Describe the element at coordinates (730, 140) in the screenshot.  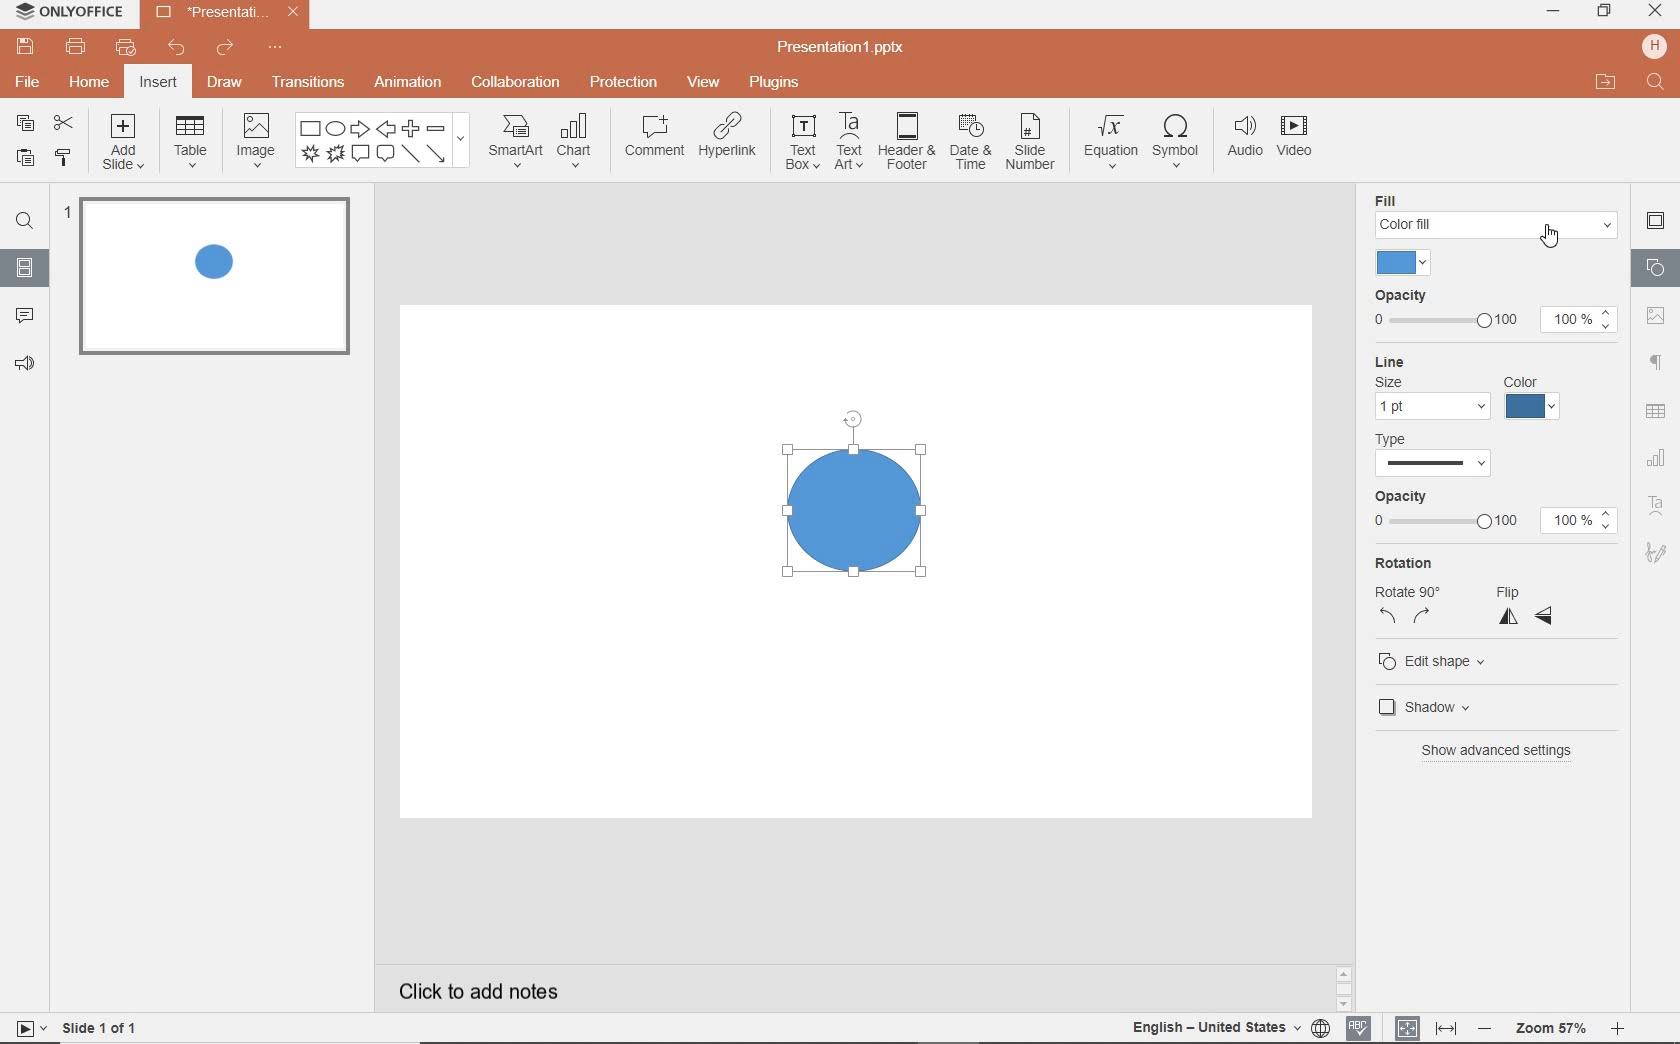
I see `hyperlink` at that location.